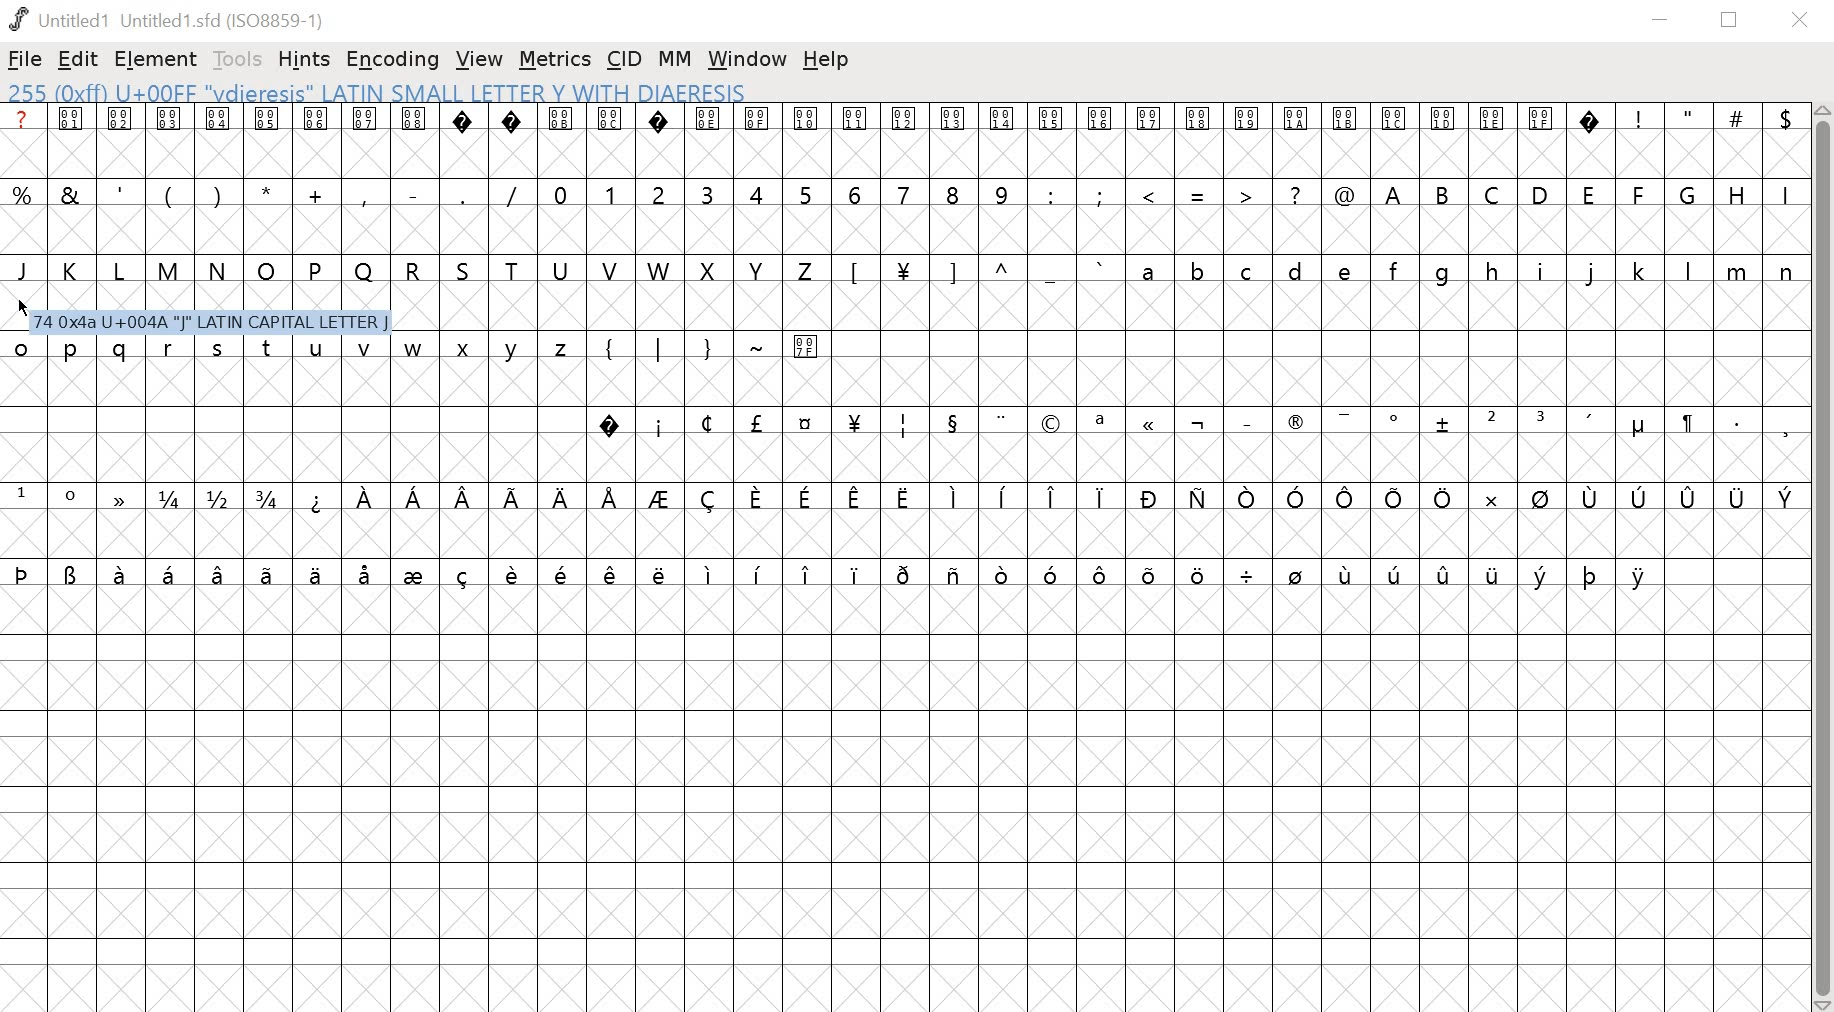  Describe the element at coordinates (1705, 119) in the screenshot. I see `special characters` at that location.